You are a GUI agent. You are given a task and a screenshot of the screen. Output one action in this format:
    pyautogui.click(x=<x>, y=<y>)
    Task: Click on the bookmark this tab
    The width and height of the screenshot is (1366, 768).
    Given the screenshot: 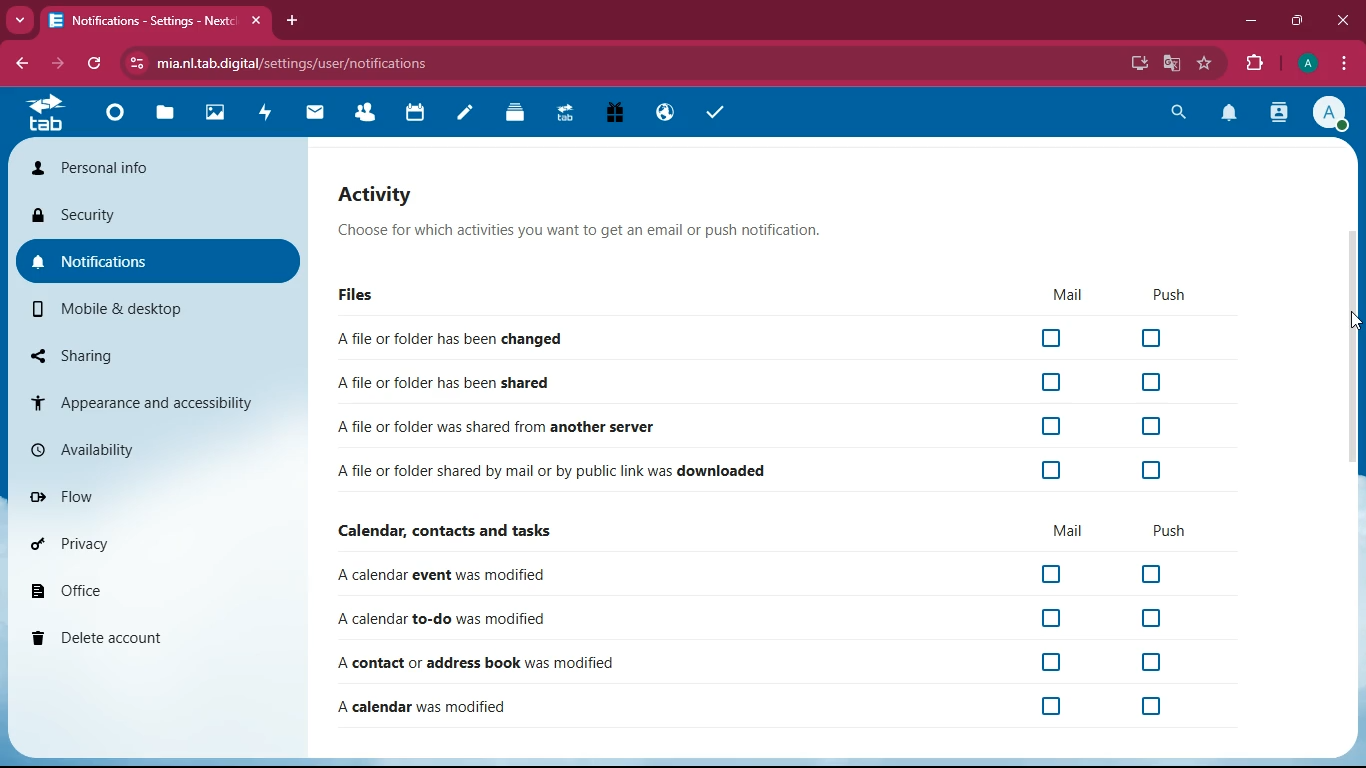 What is the action you would take?
    pyautogui.click(x=1205, y=61)
    